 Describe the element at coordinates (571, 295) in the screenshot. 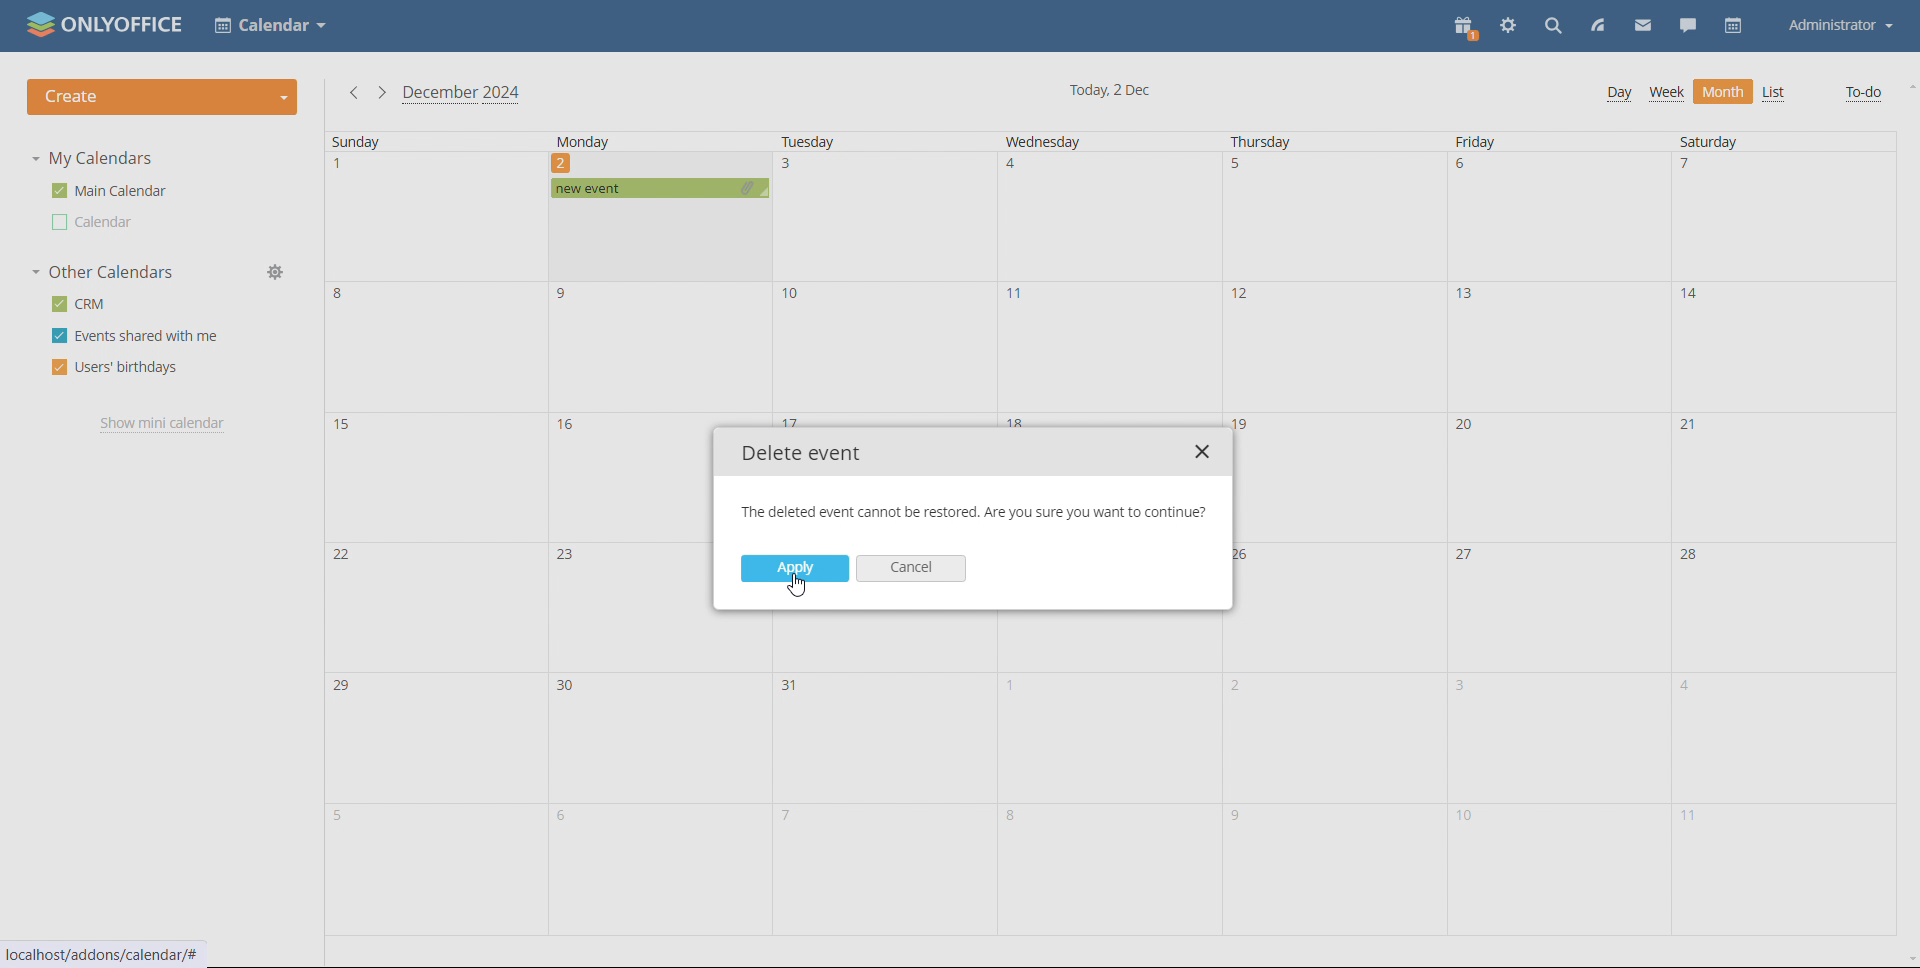

I see `9` at that location.